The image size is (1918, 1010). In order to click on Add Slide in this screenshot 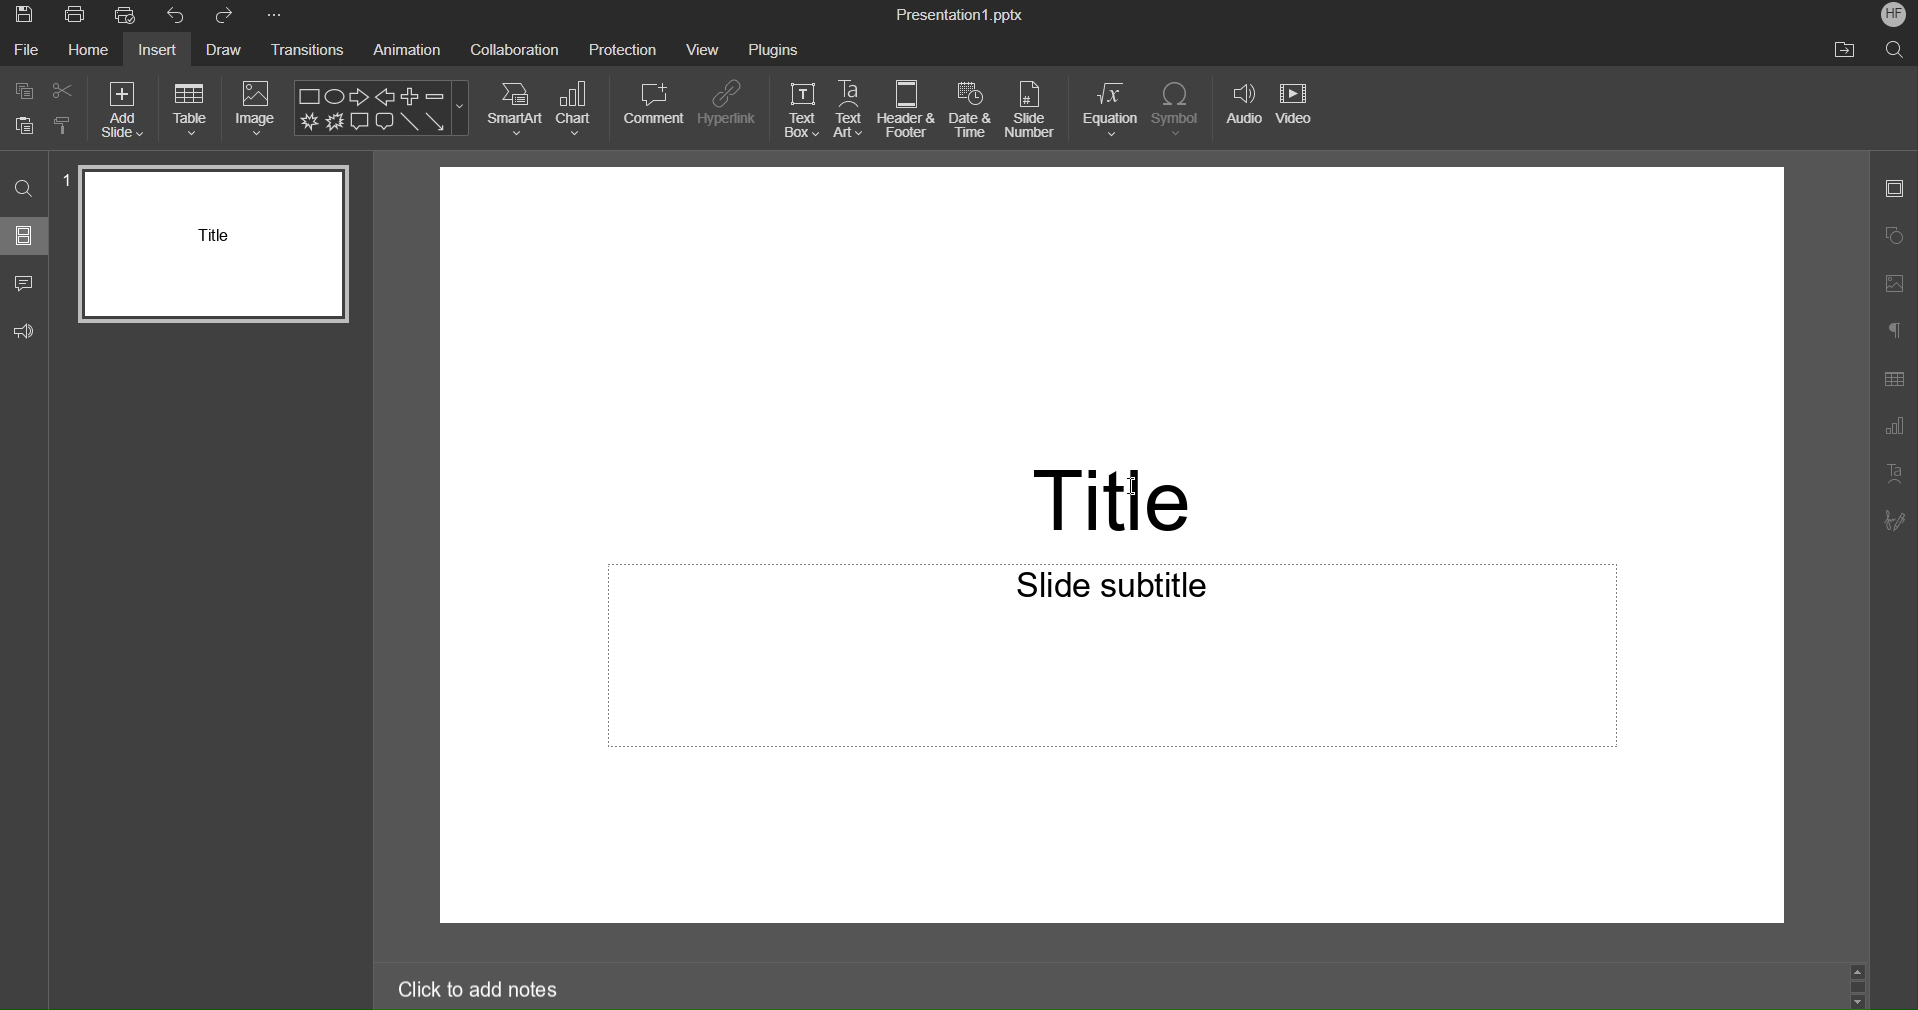, I will do `click(126, 107)`.